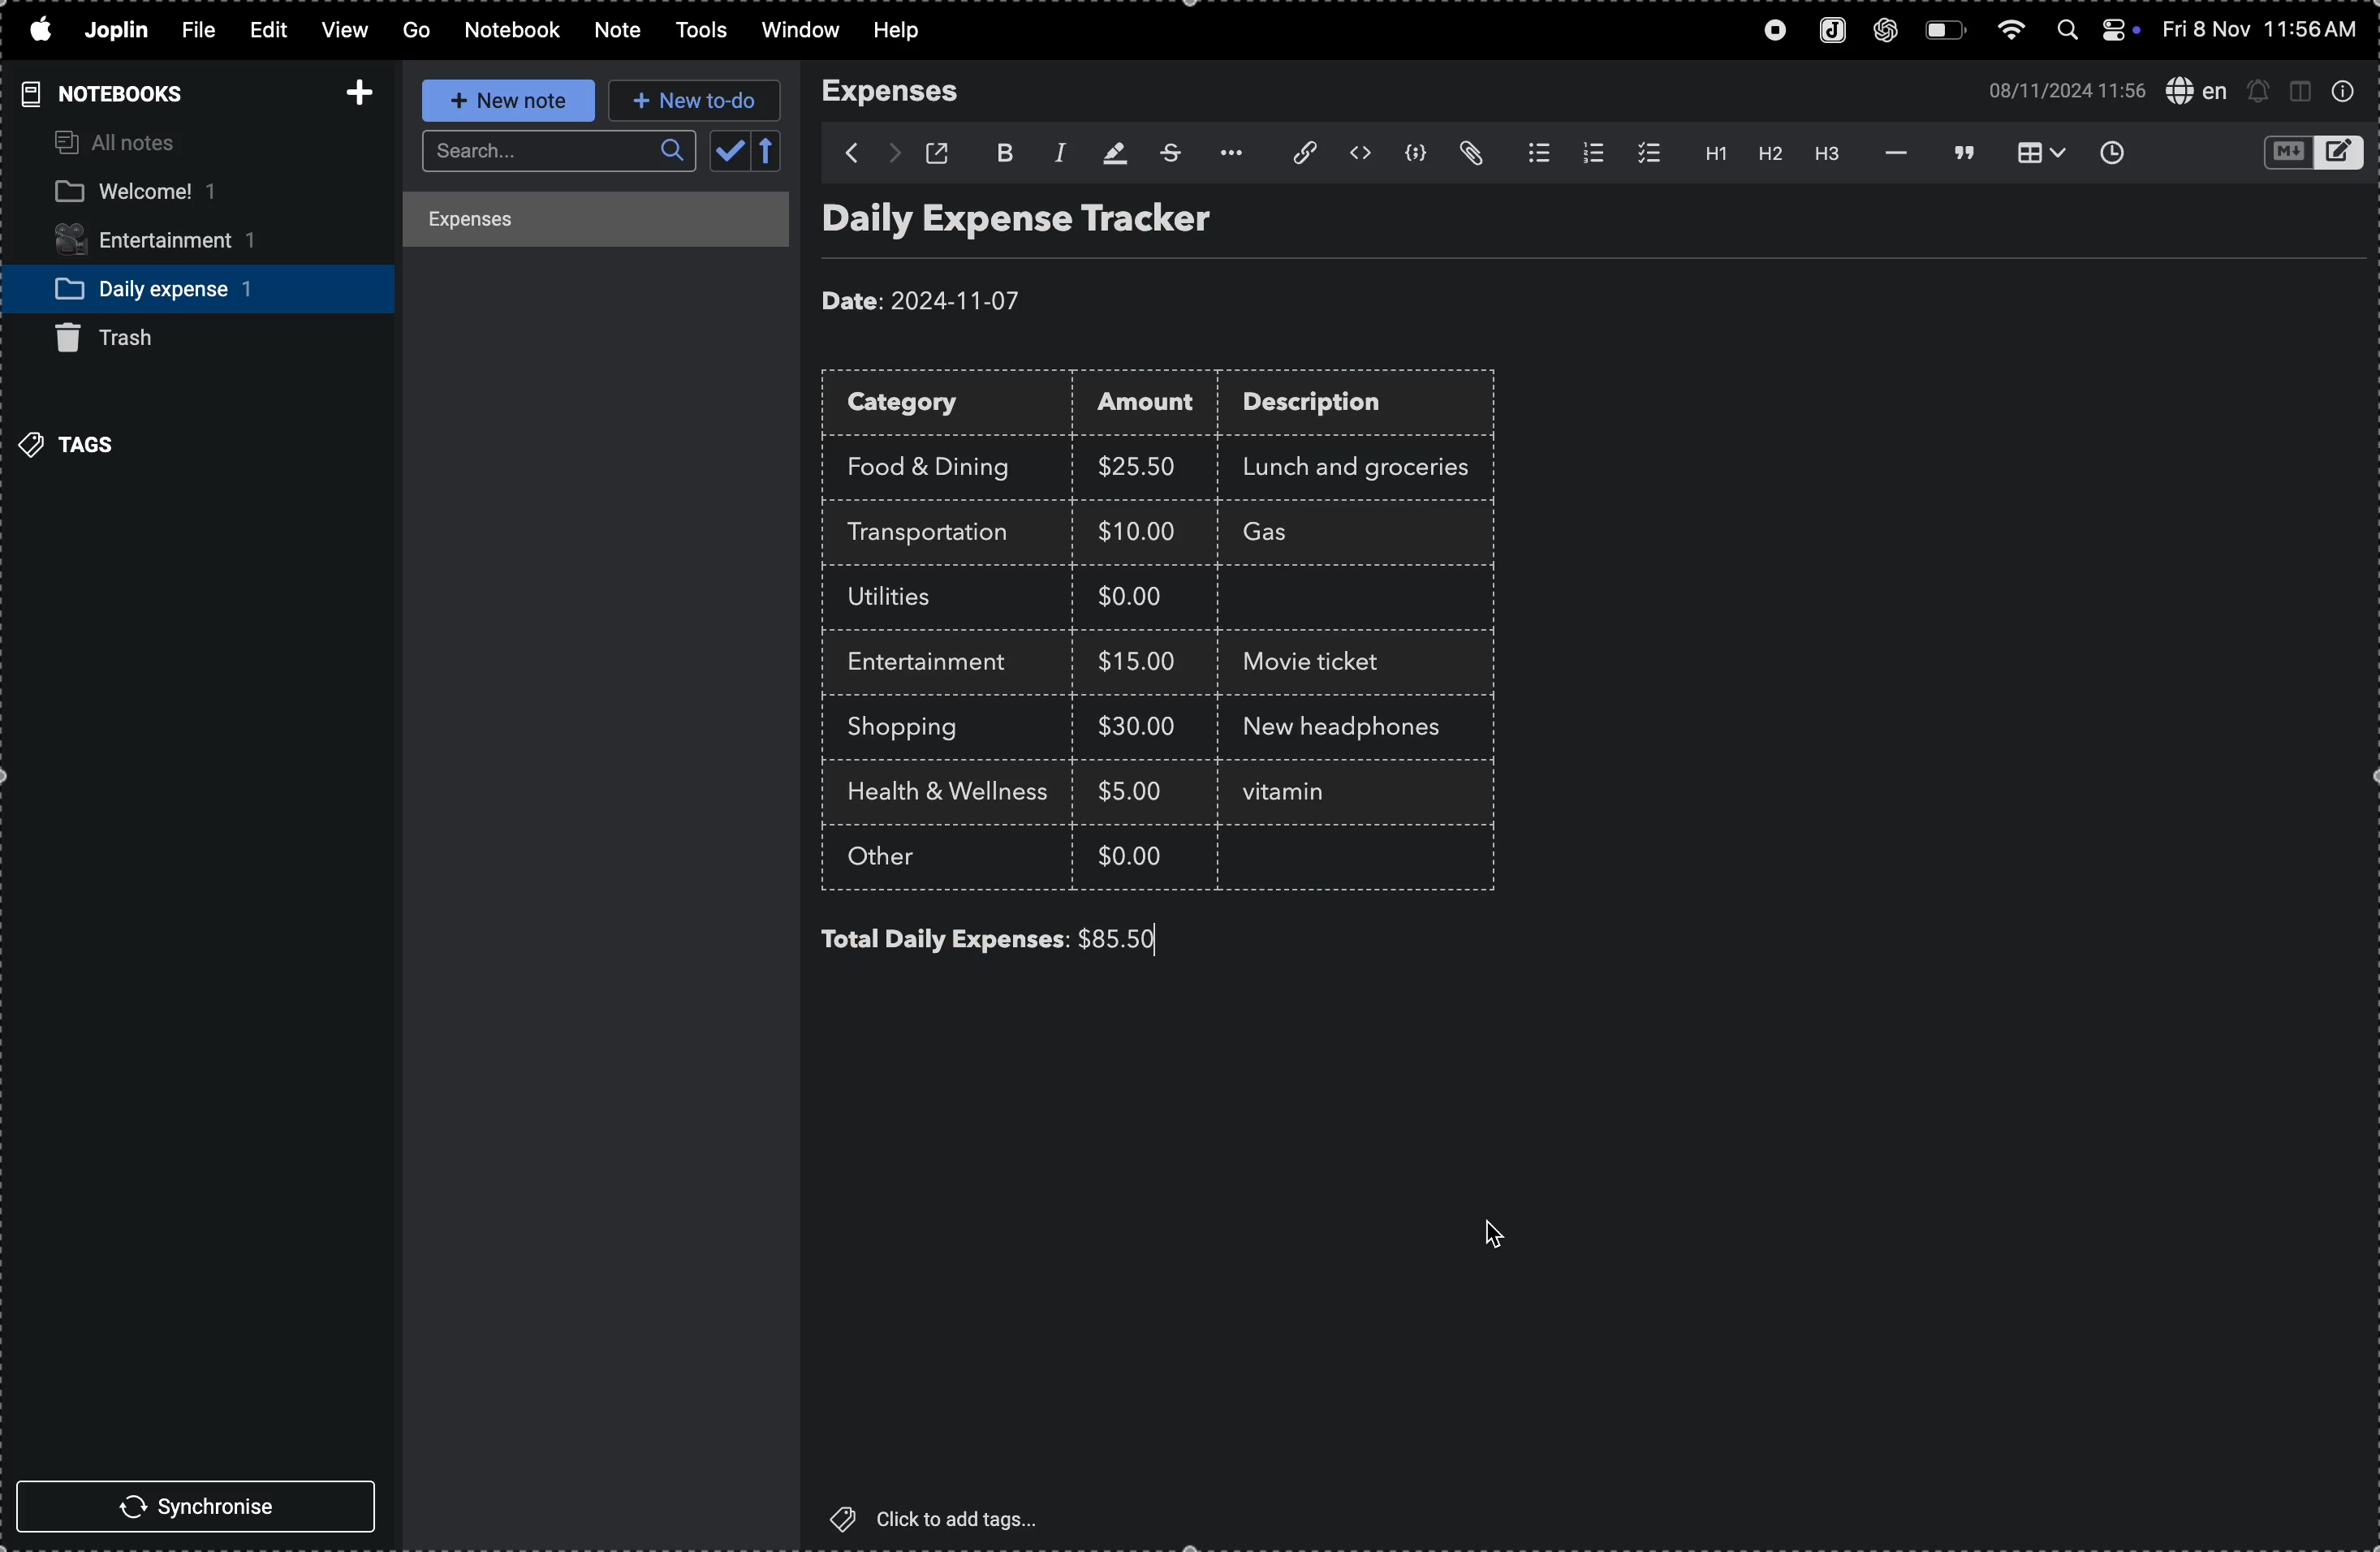 The image size is (2380, 1552). Describe the element at coordinates (2259, 90) in the screenshot. I see `alerts` at that location.